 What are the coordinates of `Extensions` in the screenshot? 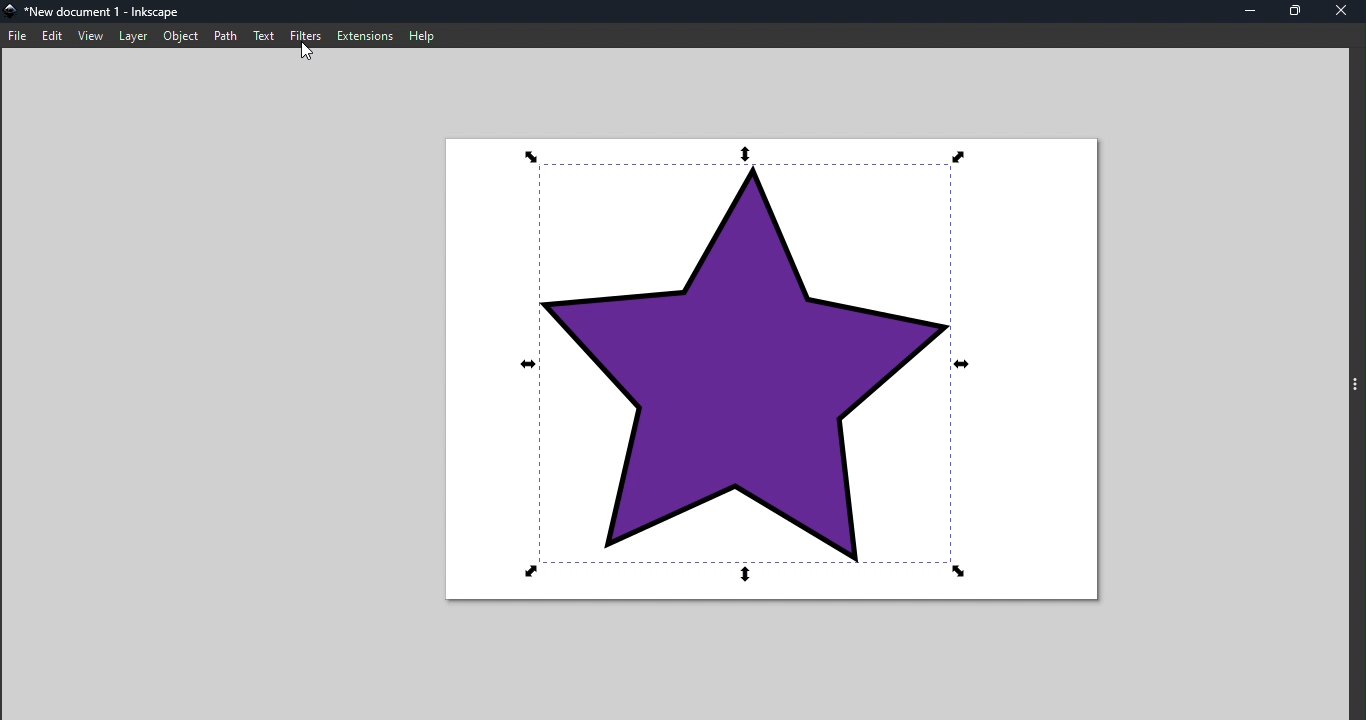 It's located at (363, 36).